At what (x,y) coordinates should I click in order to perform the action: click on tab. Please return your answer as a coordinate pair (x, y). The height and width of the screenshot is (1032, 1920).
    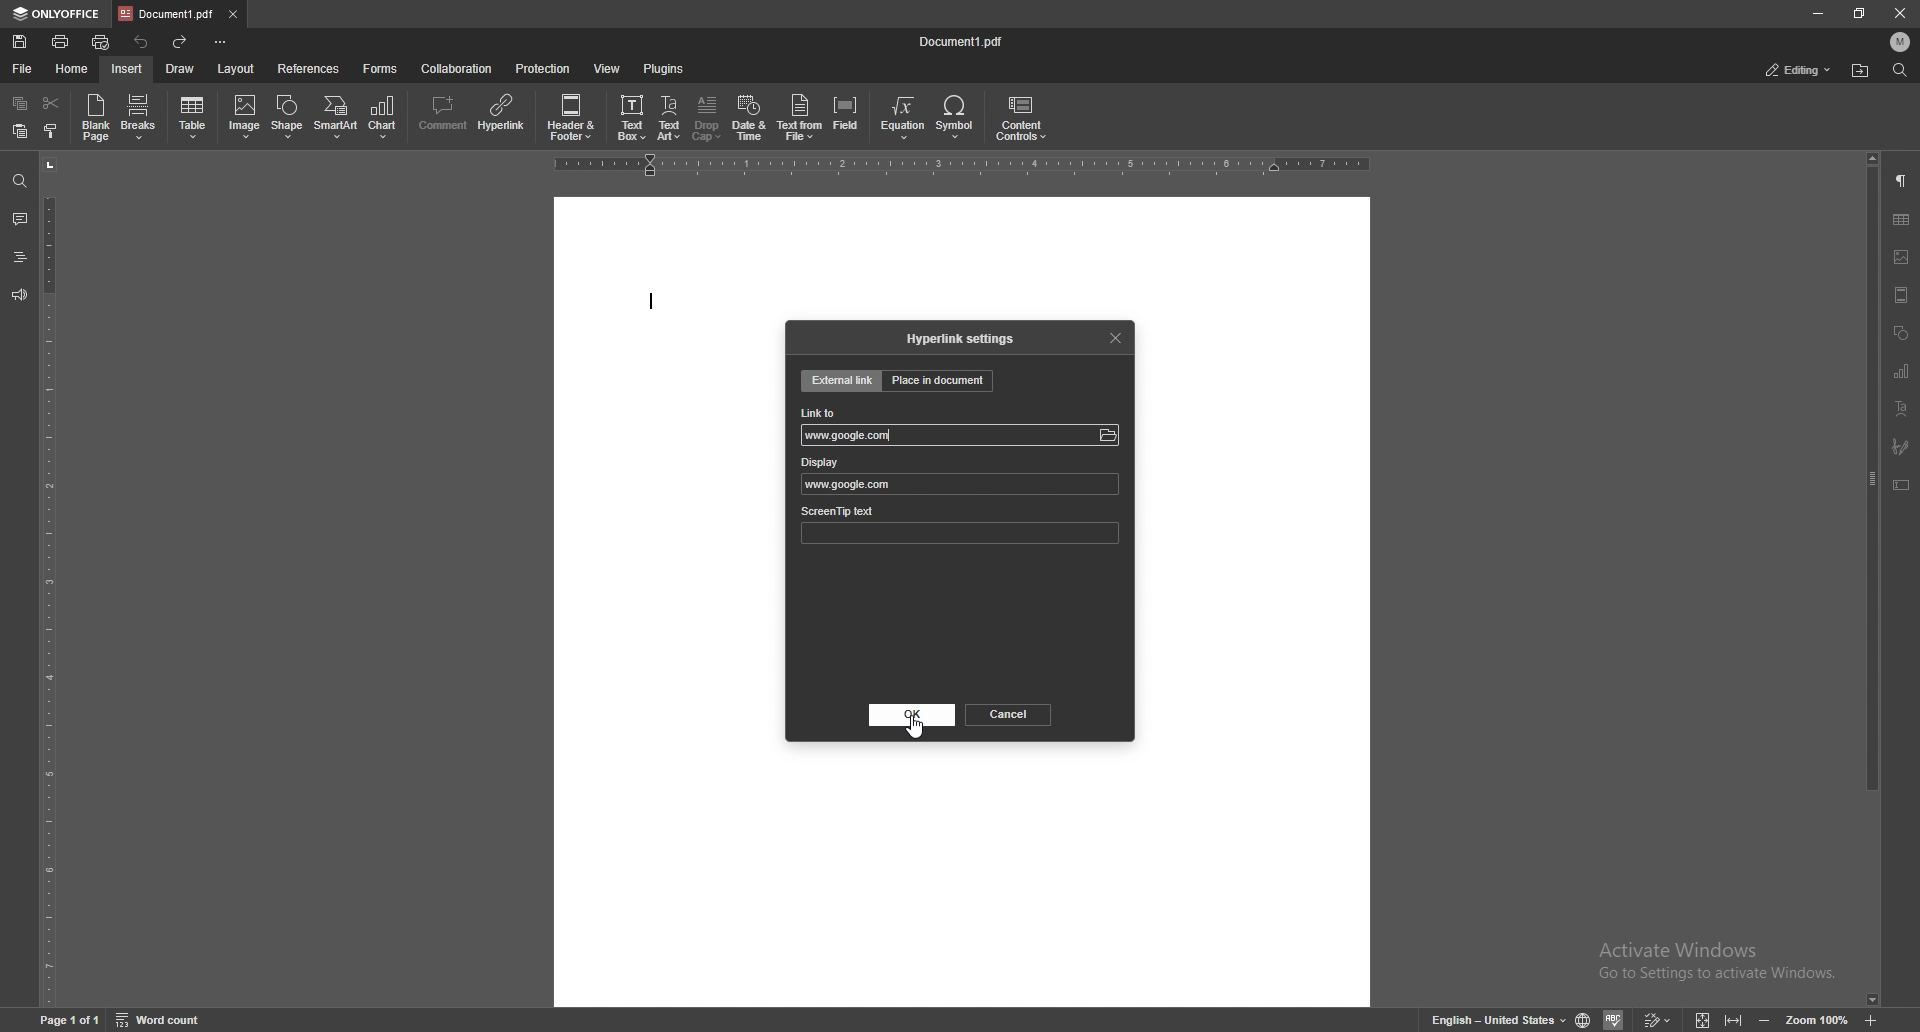
    Looking at the image, I should click on (166, 14).